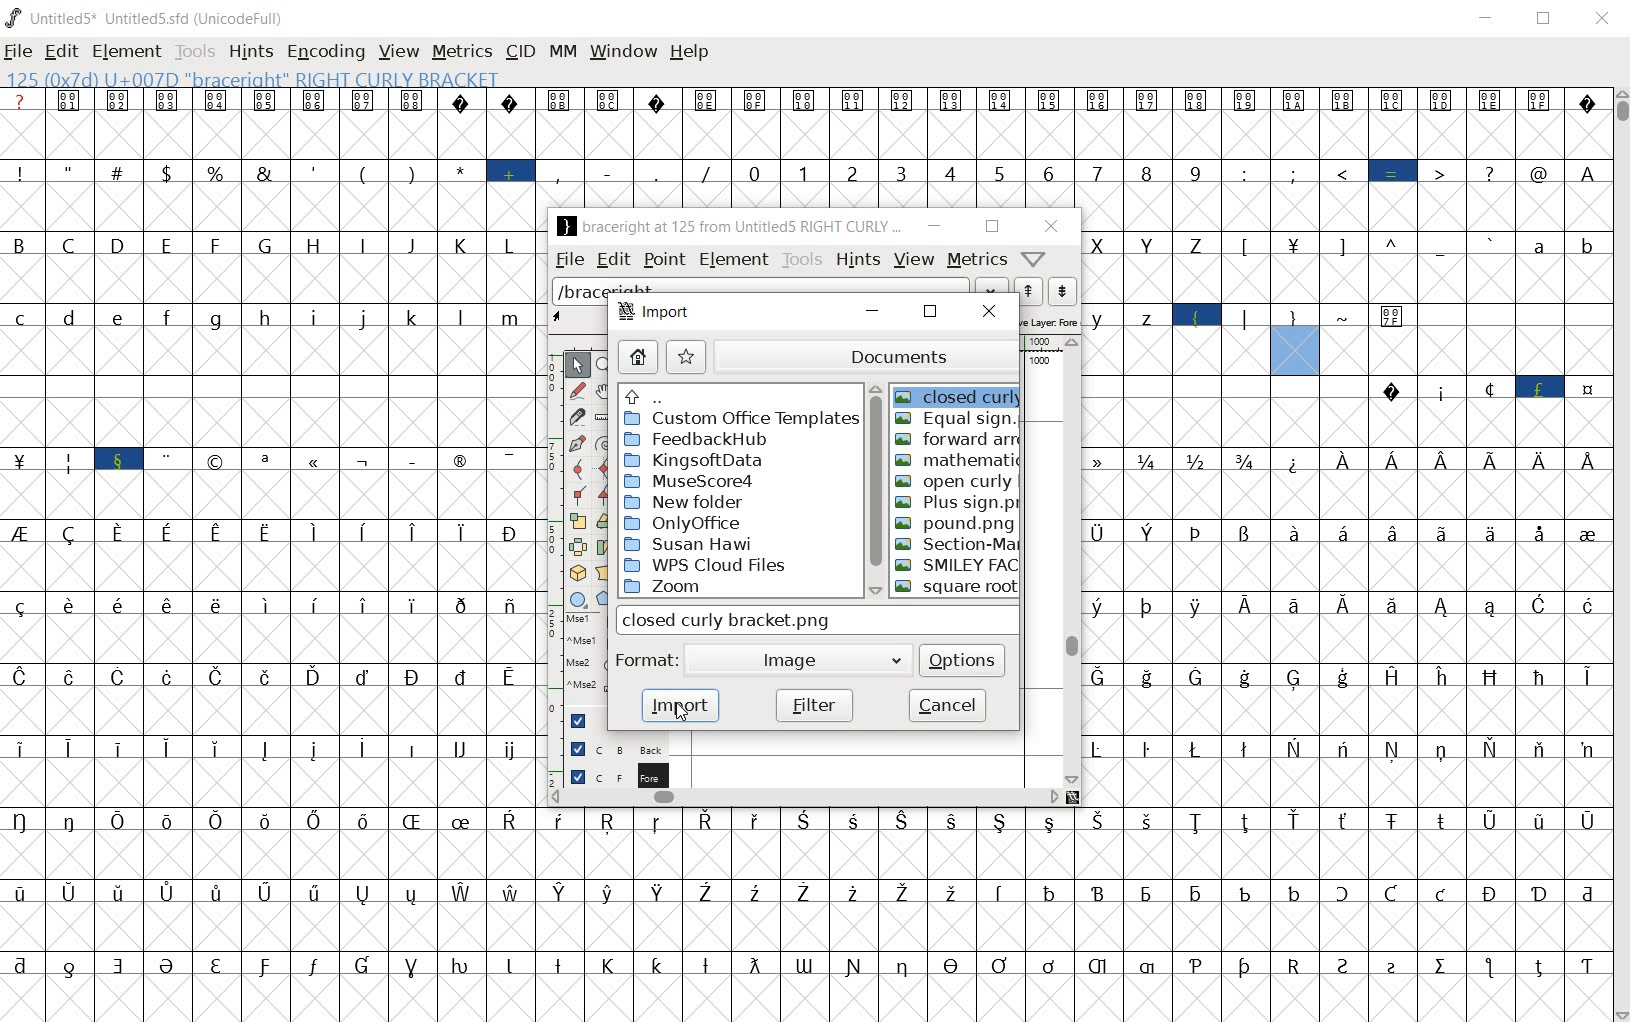 This screenshot has width=1630, height=1022. Describe the element at coordinates (637, 358) in the screenshot. I see `home` at that location.